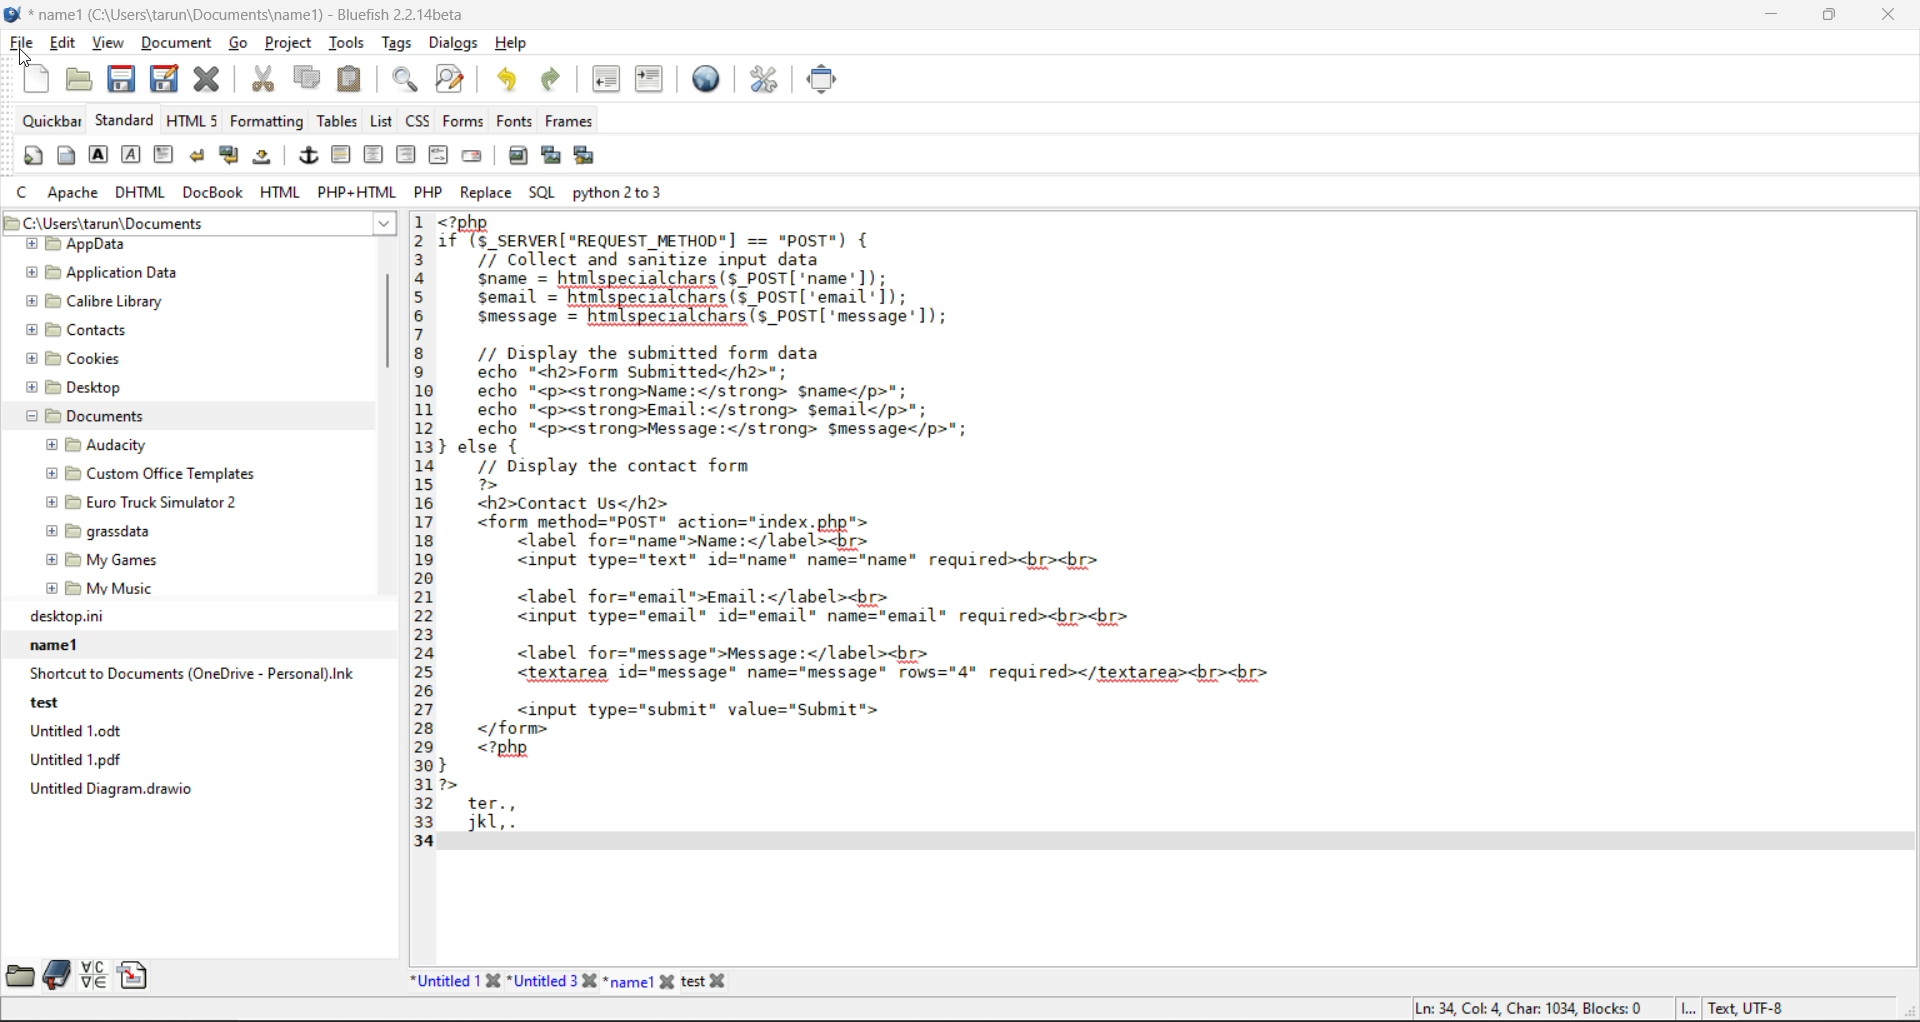 This screenshot has height=1022, width=1920. What do you see at coordinates (231, 158) in the screenshot?
I see `break and clear` at bounding box center [231, 158].